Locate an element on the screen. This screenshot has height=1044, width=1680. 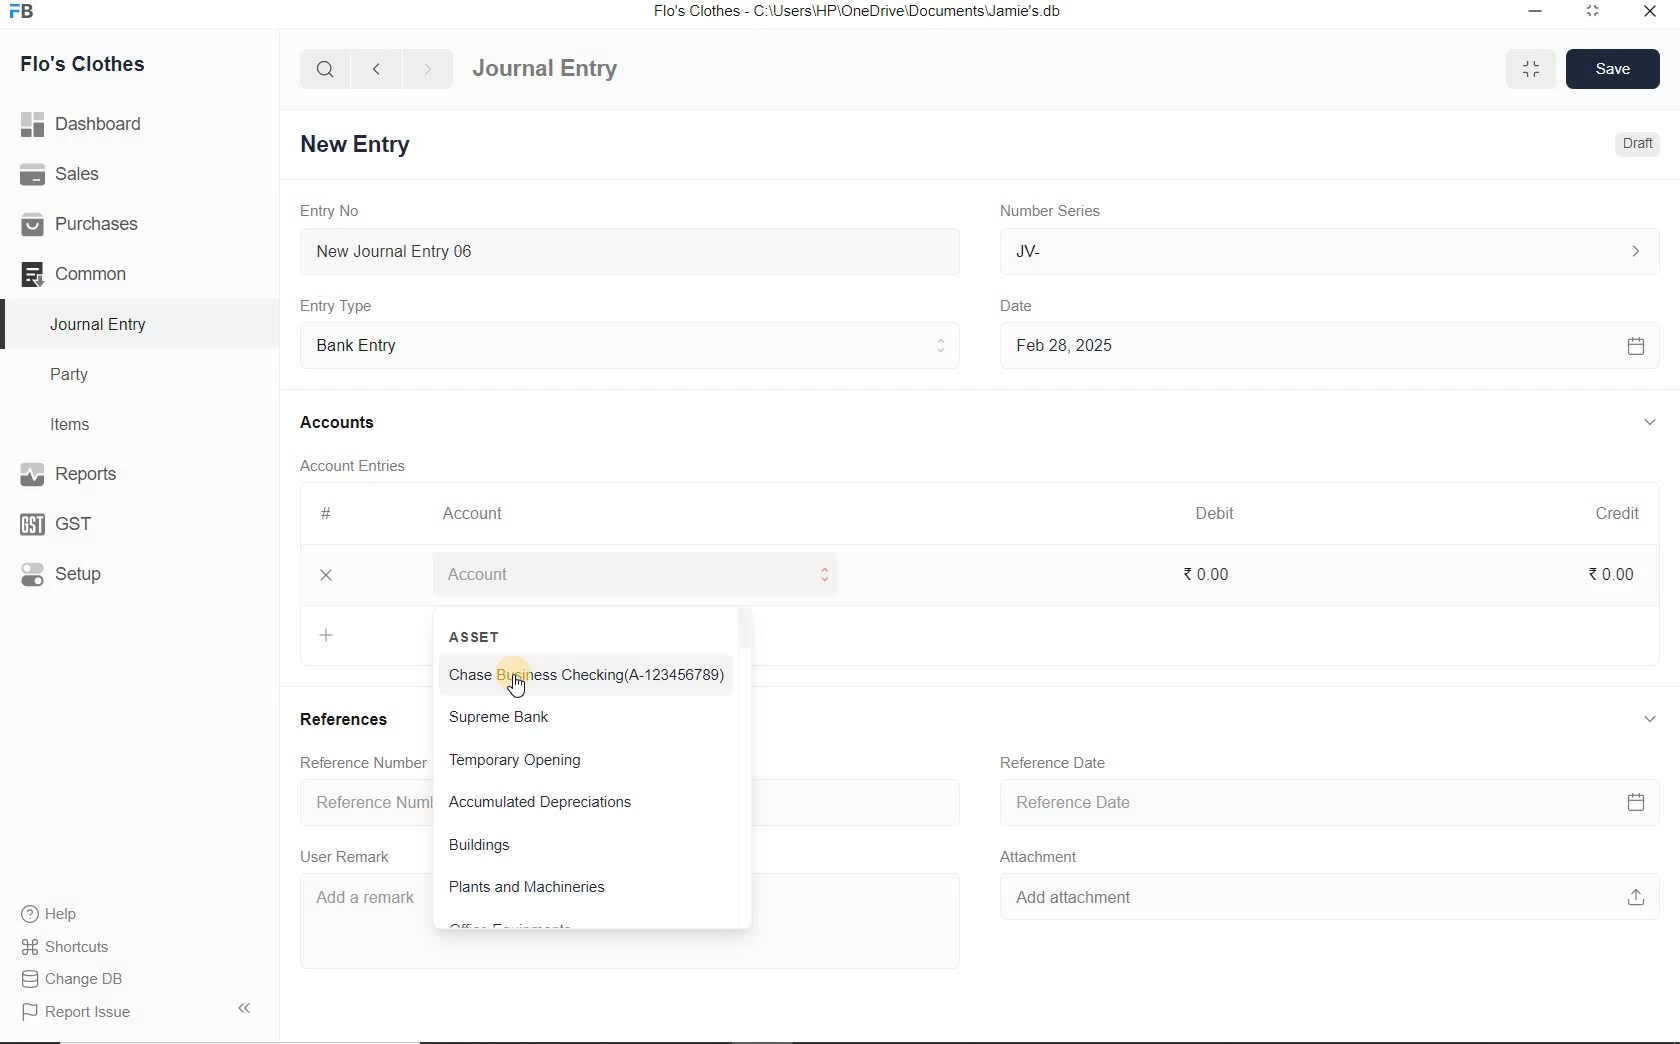
Collpase is located at coordinates (244, 1007).